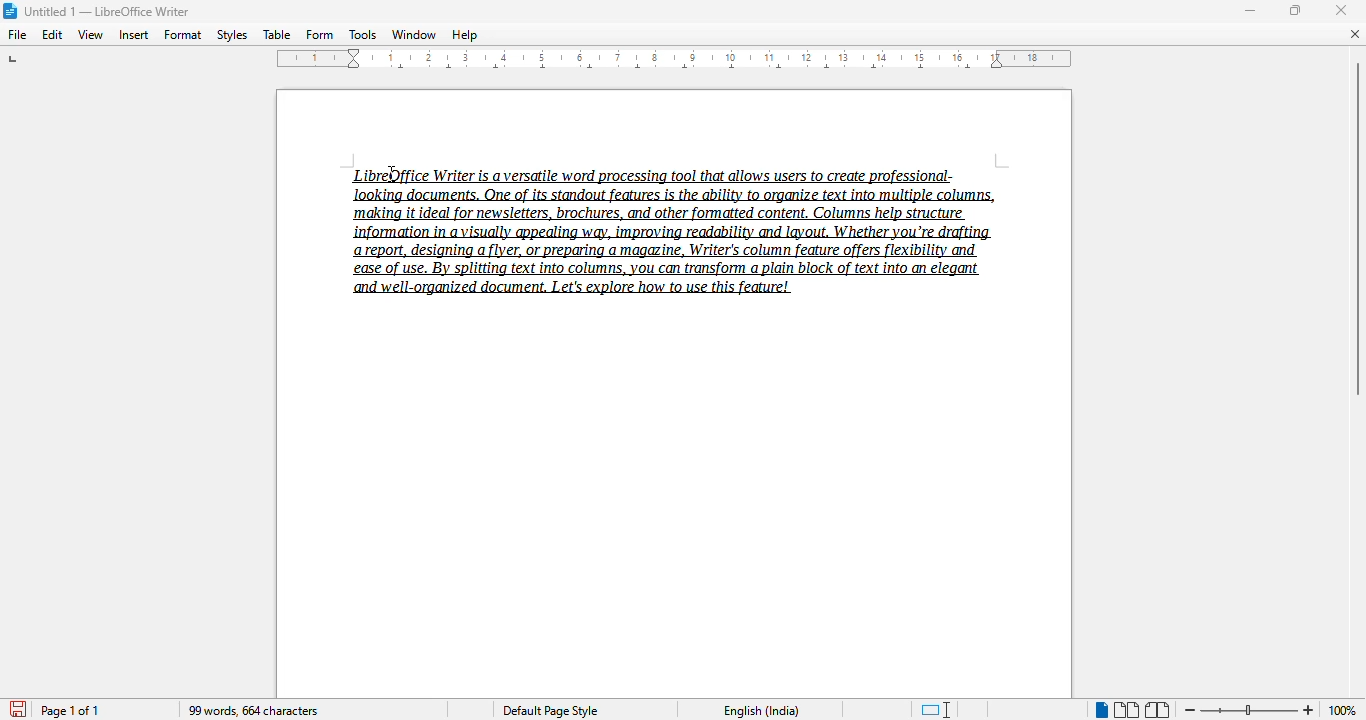  Describe the element at coordinates (390, 174) in the screenshot. I see `cursor` at that location.